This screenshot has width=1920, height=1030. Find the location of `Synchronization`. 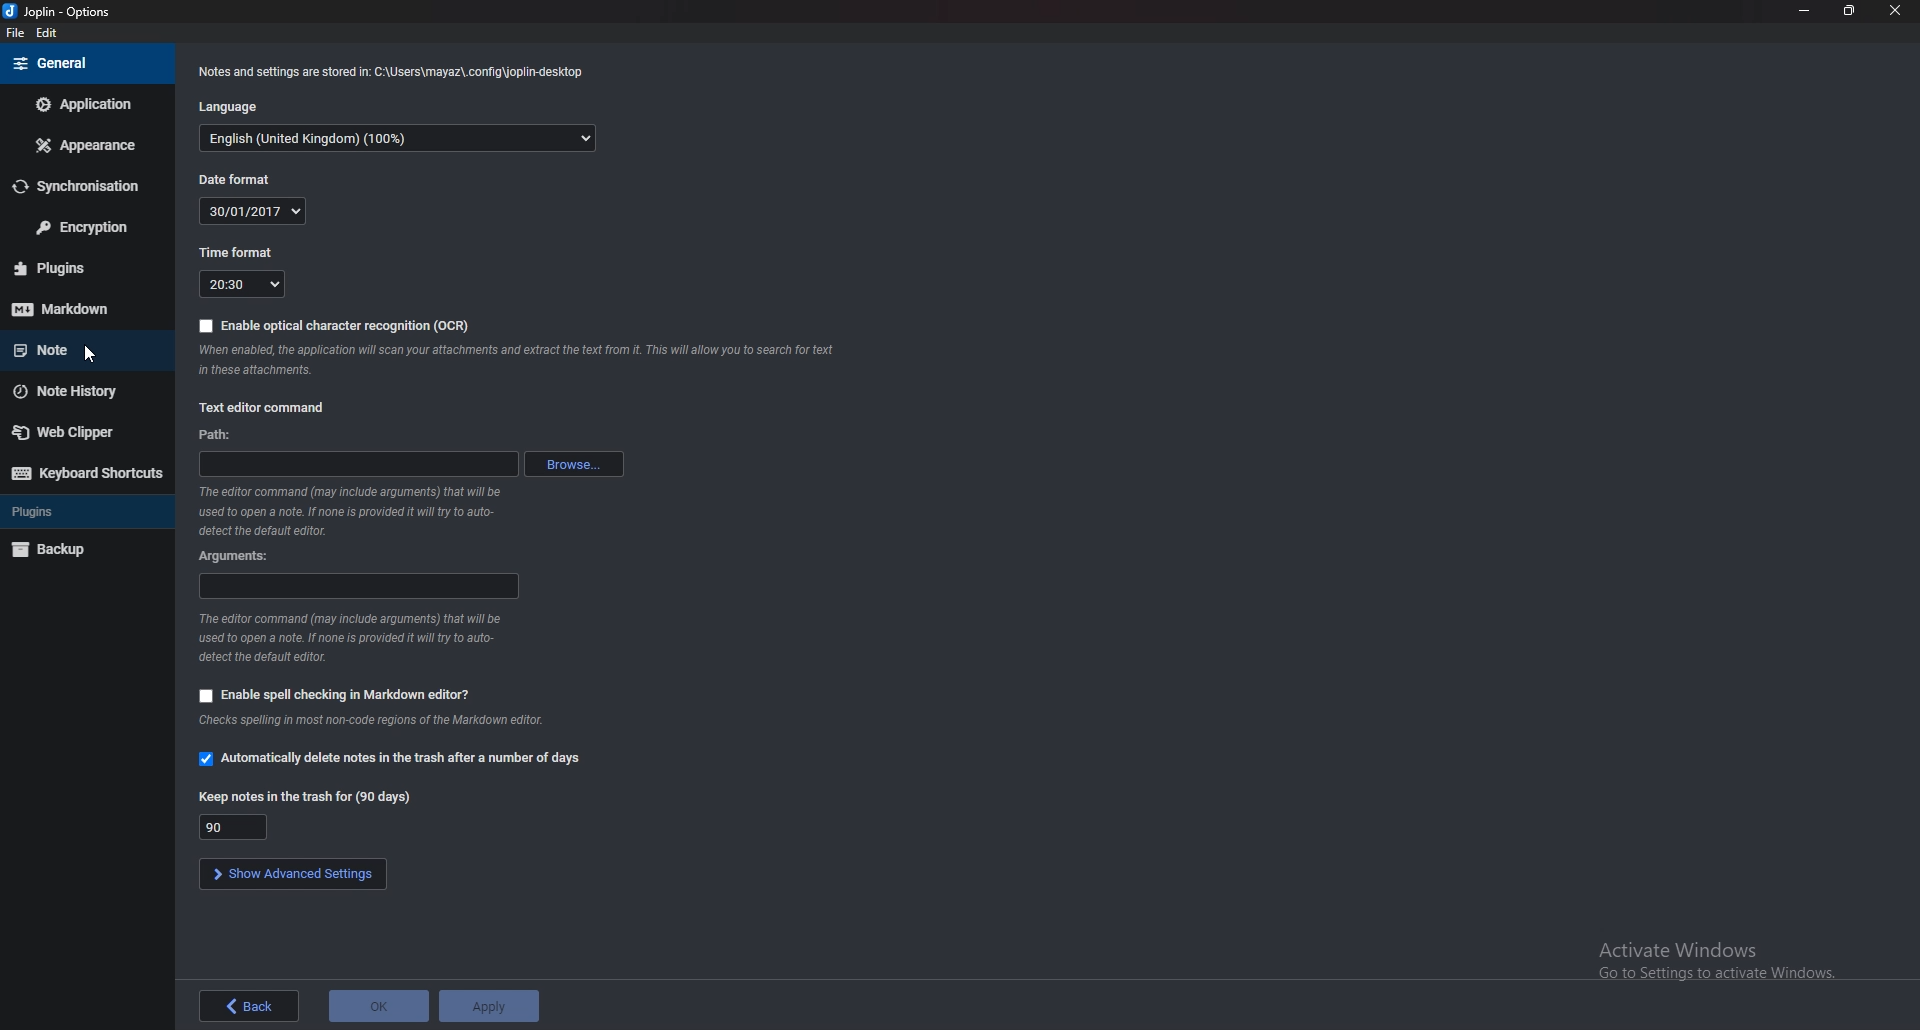

Synchronization is located at coordinates (86, 186).